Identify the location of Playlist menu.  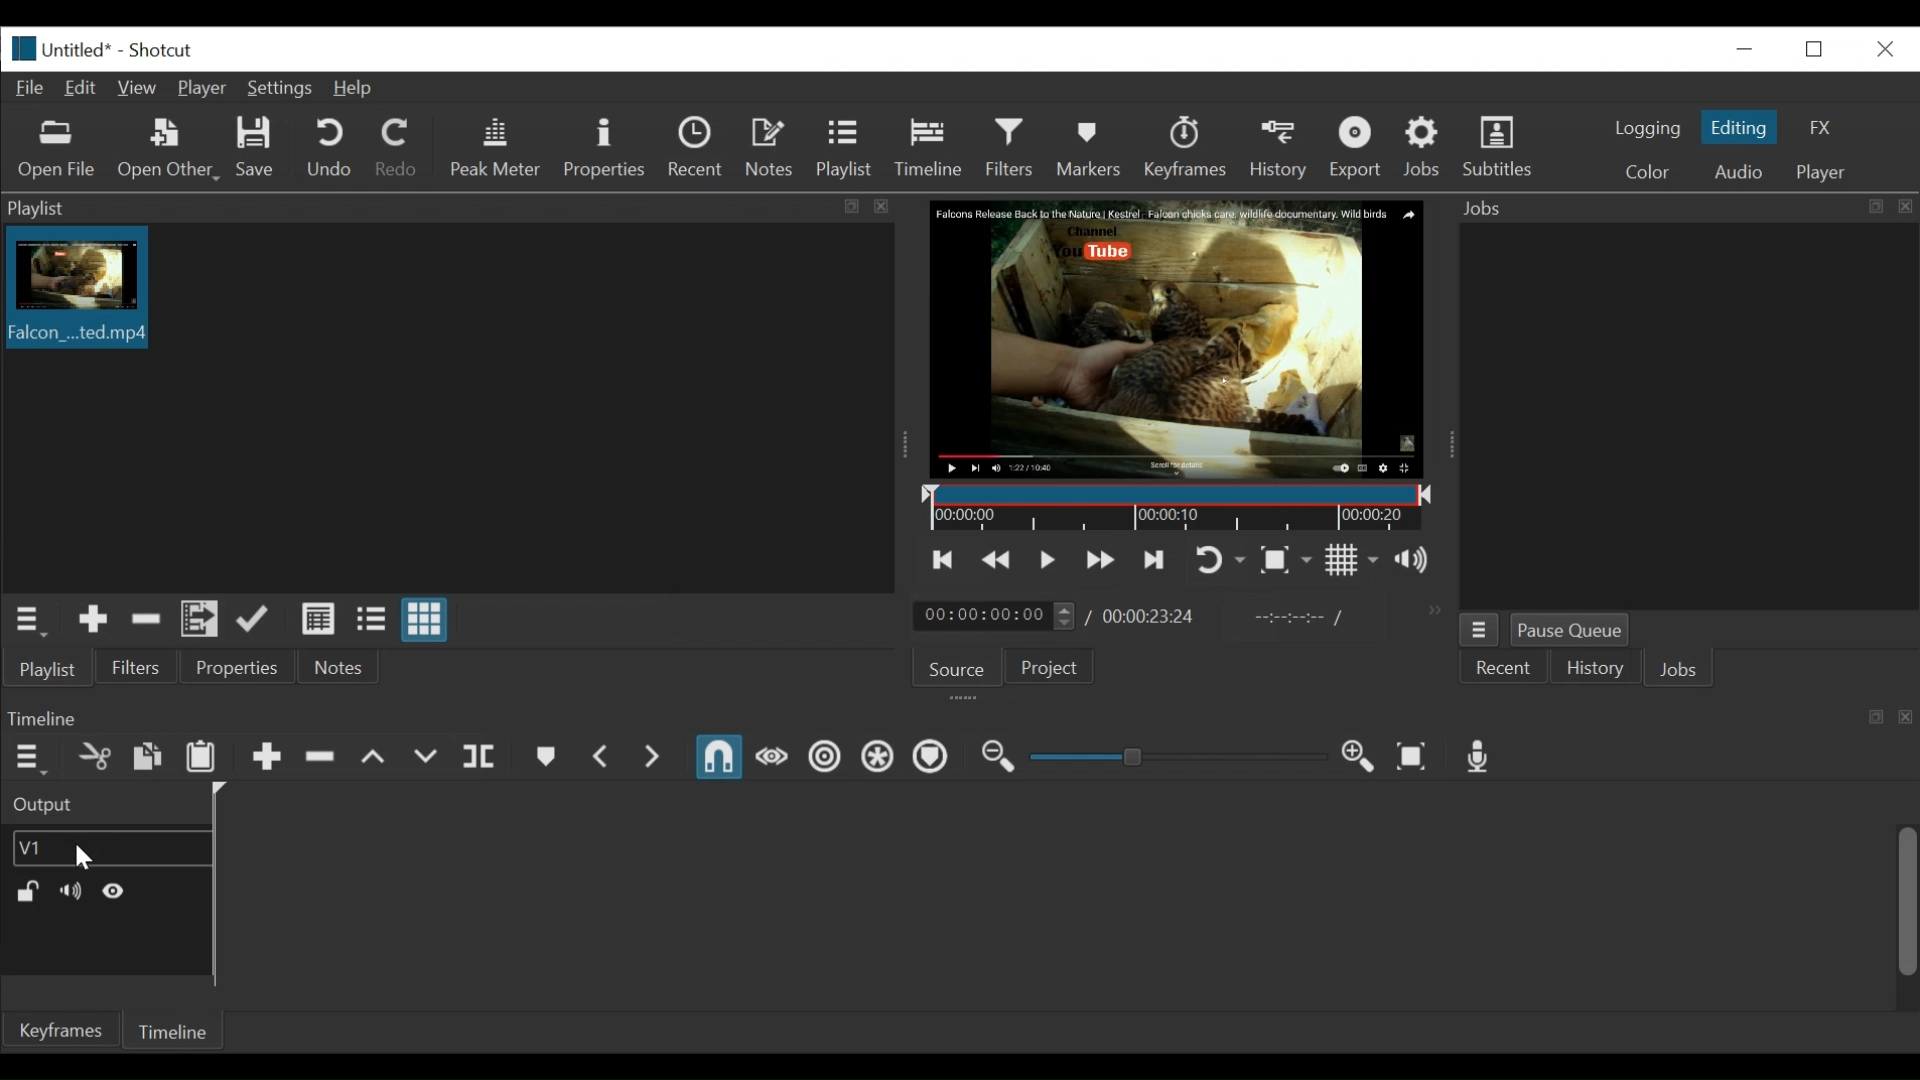
(26, 619).